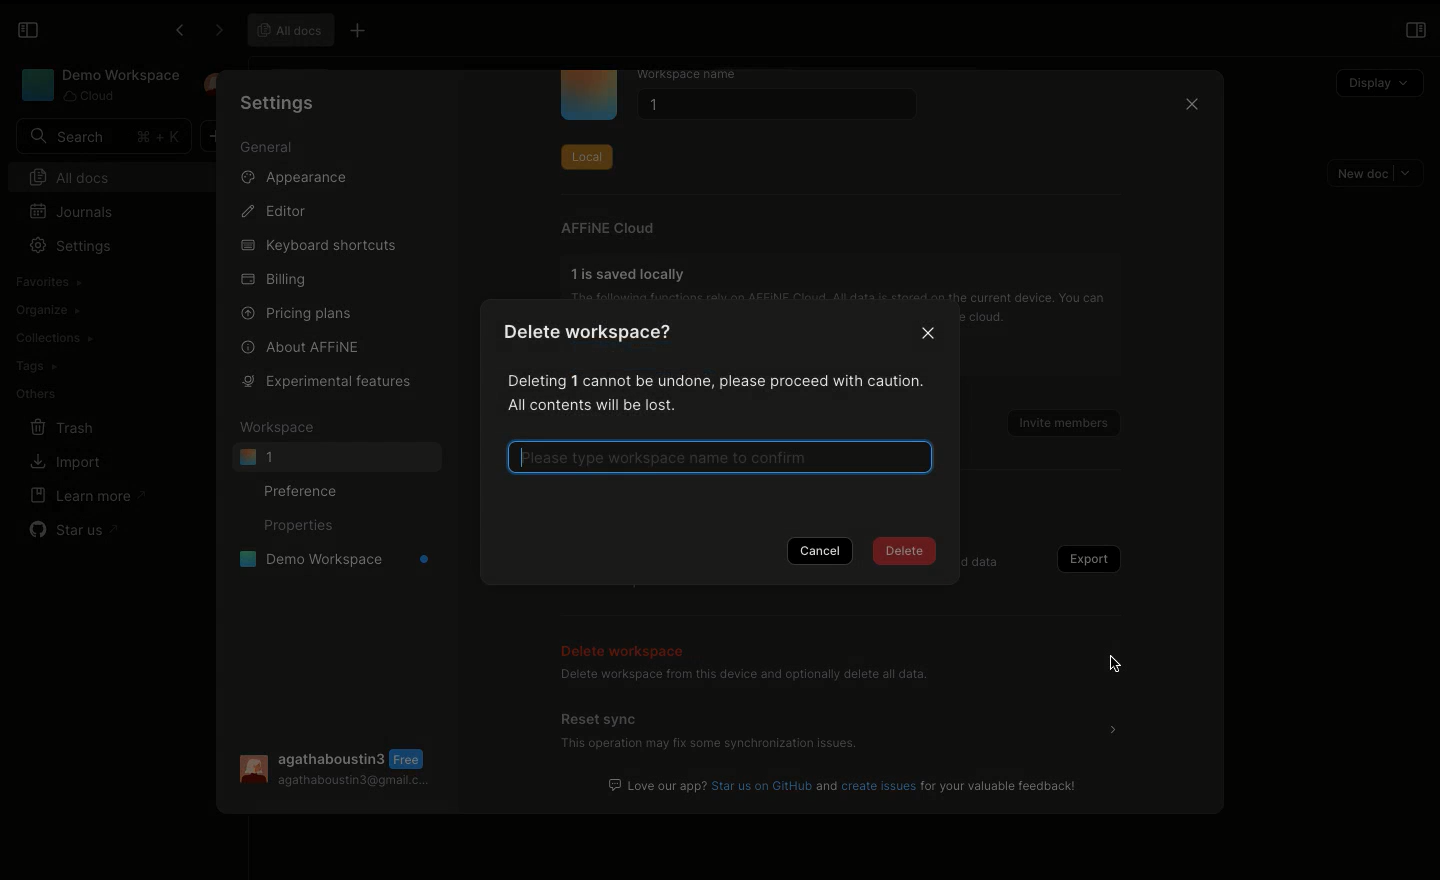 This screenshot has width=1440, height=880. What do you see at coordinates (608, 228) in the screenshot?
I see `AFFINE cloud` at bounding box center [608, 228].